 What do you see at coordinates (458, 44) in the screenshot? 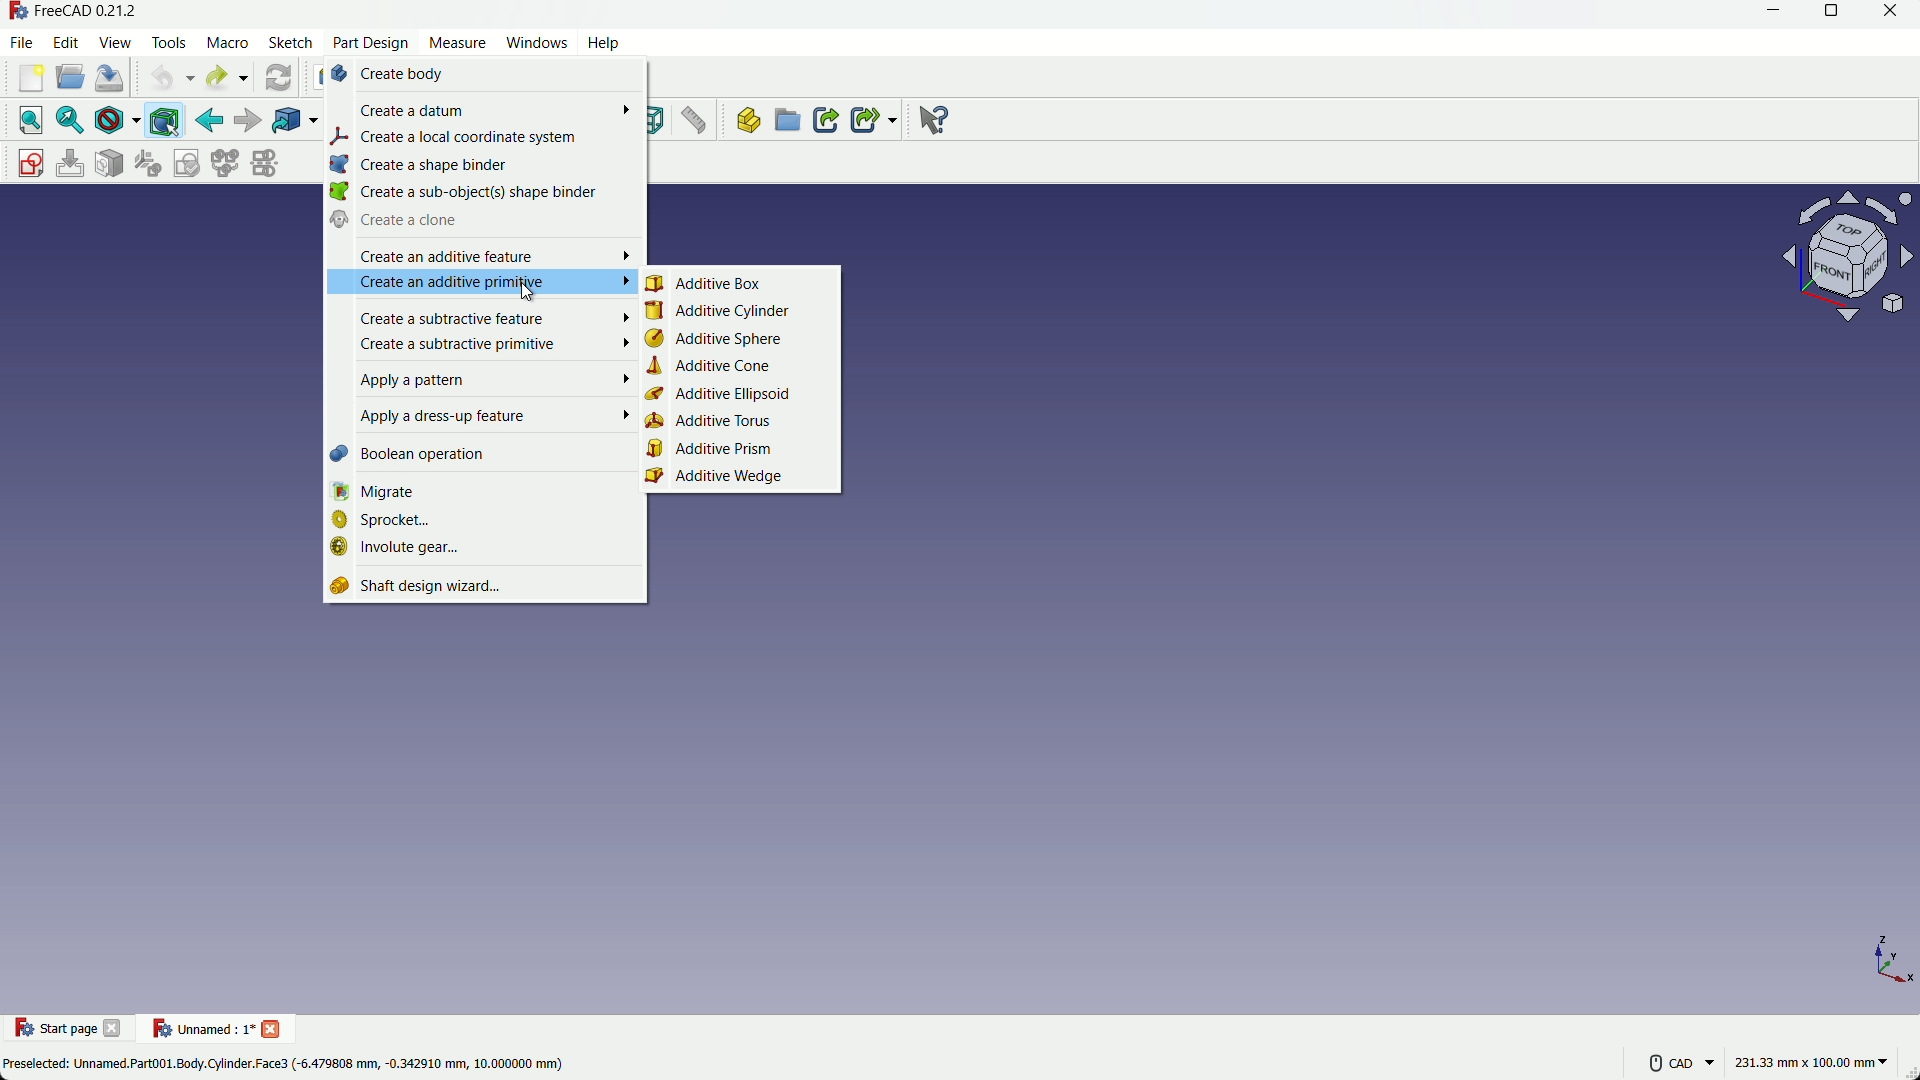
I see `measure menu` at bounding box center [458, 44].